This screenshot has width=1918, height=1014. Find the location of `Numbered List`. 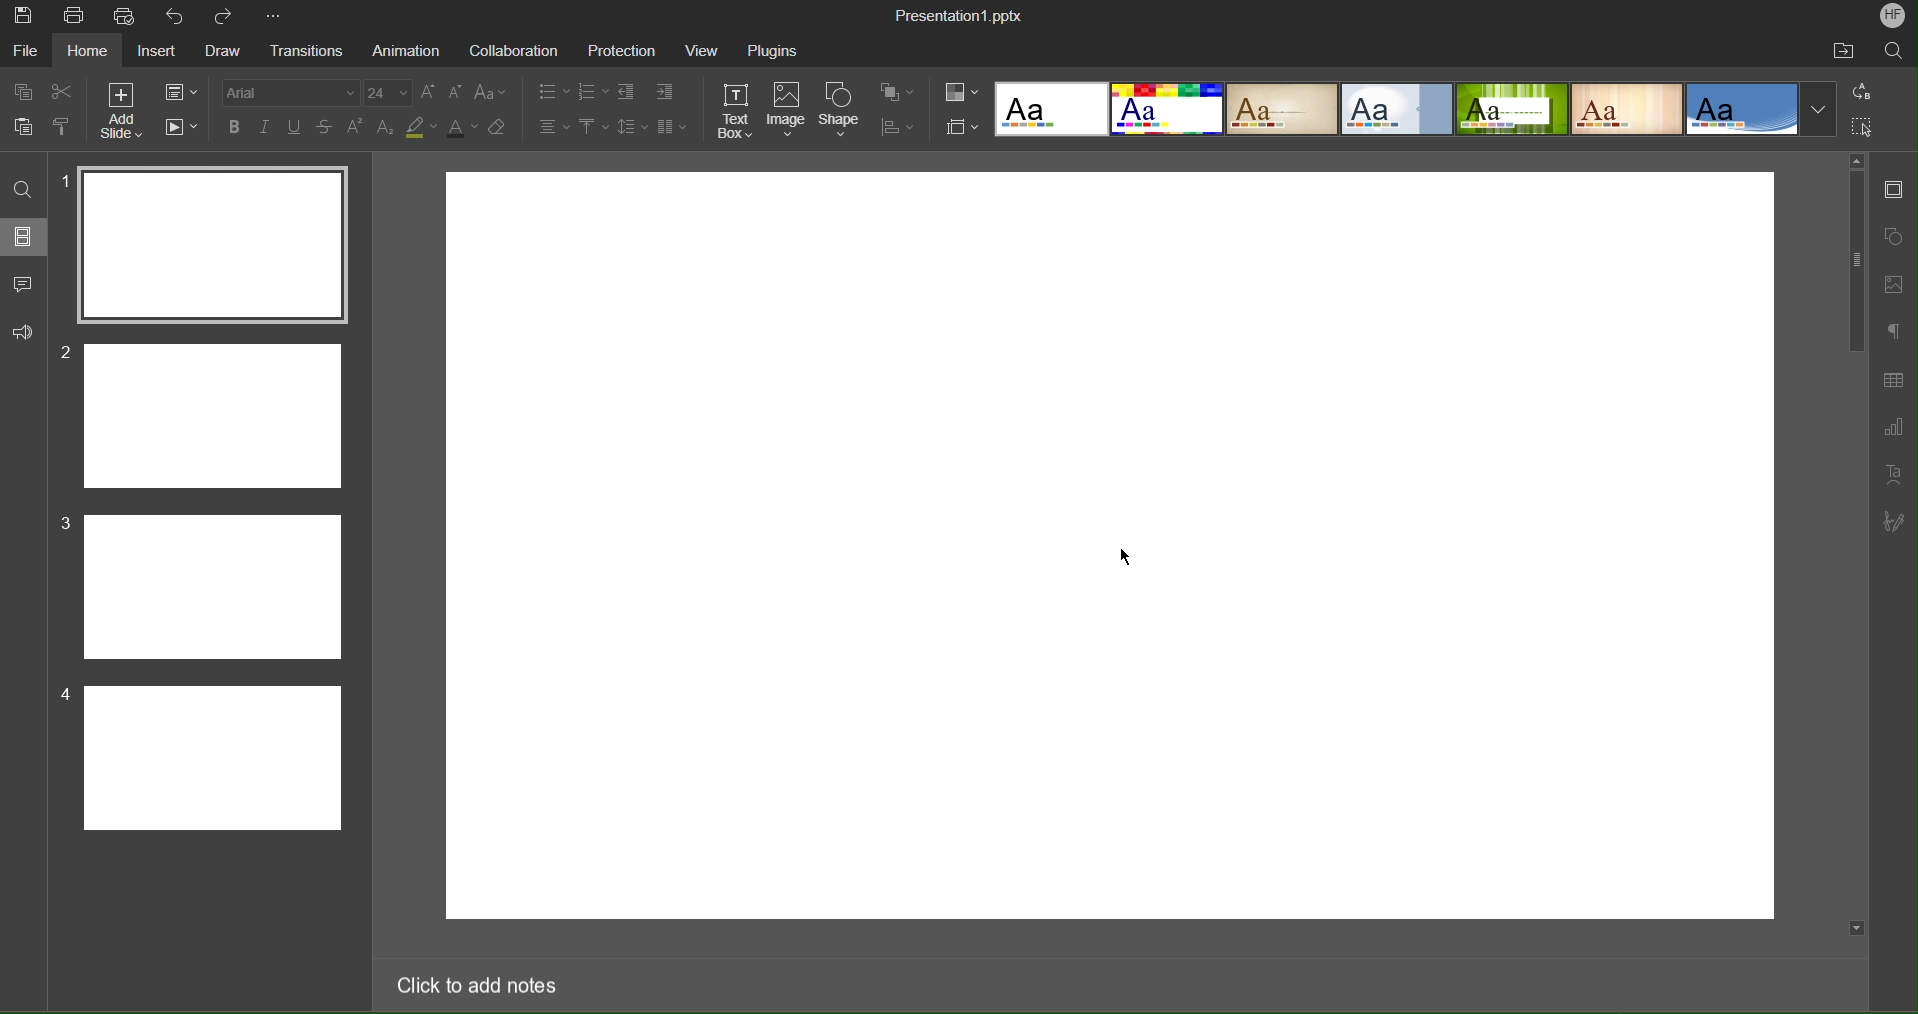

Numbered List is located at coordinates (593, 90).